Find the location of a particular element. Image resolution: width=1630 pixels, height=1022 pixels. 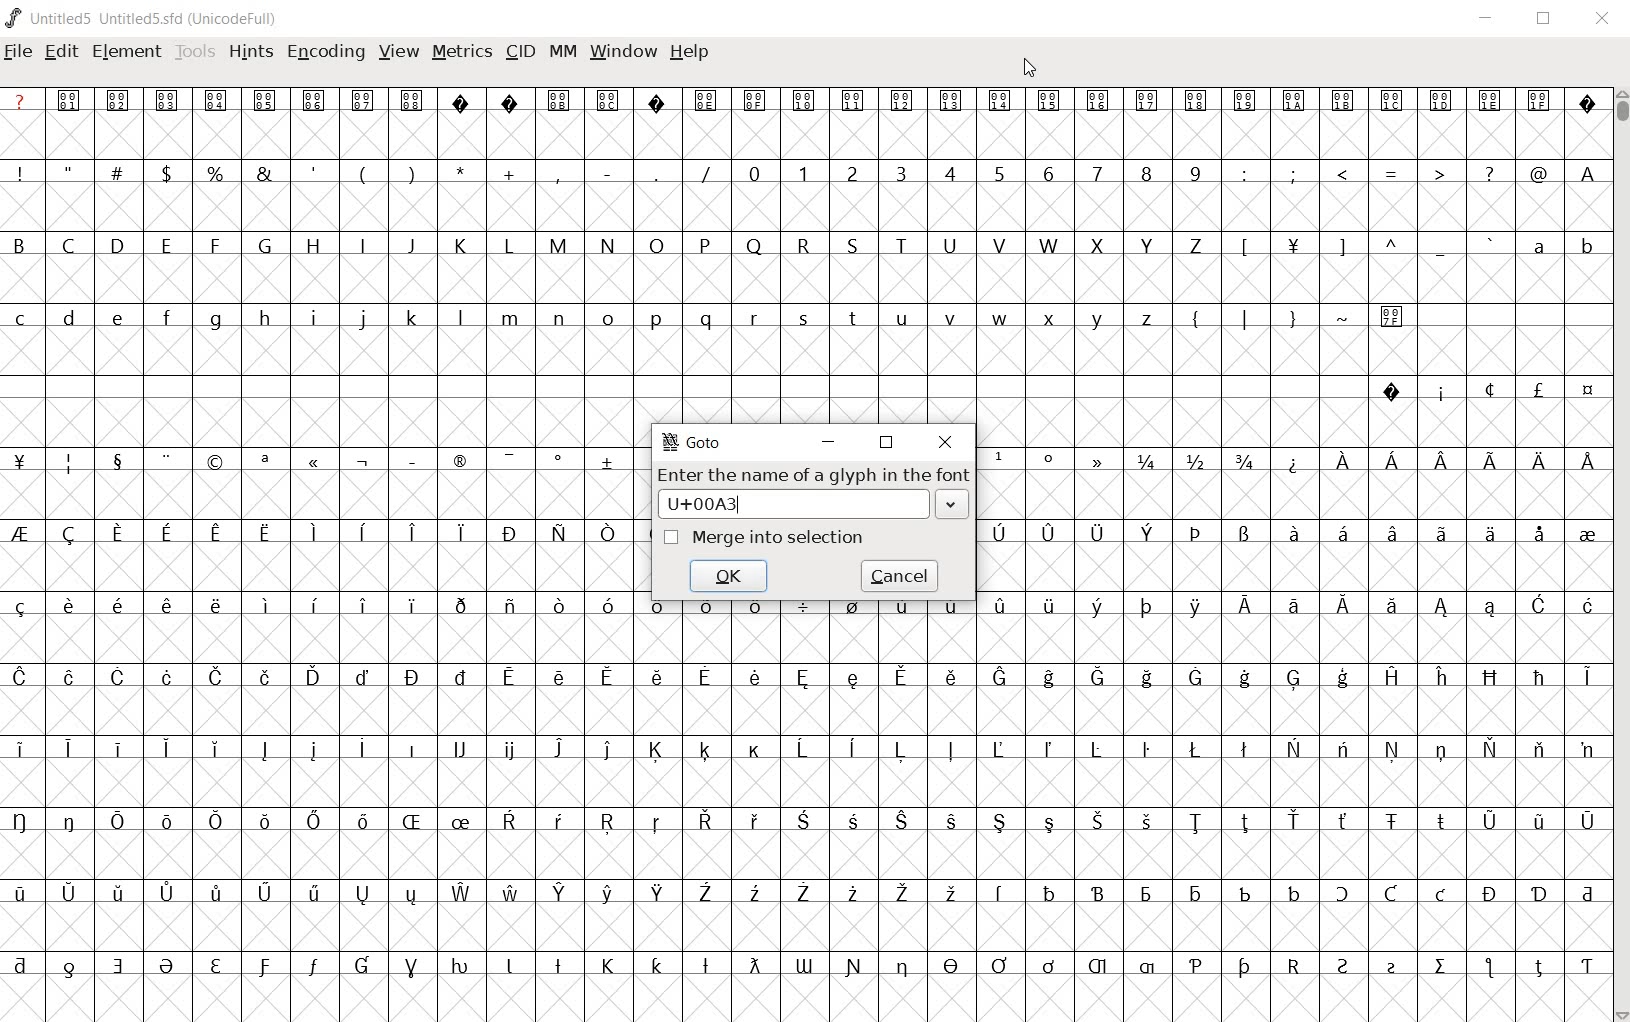

3/4 is located at coordinates (1242, 461).